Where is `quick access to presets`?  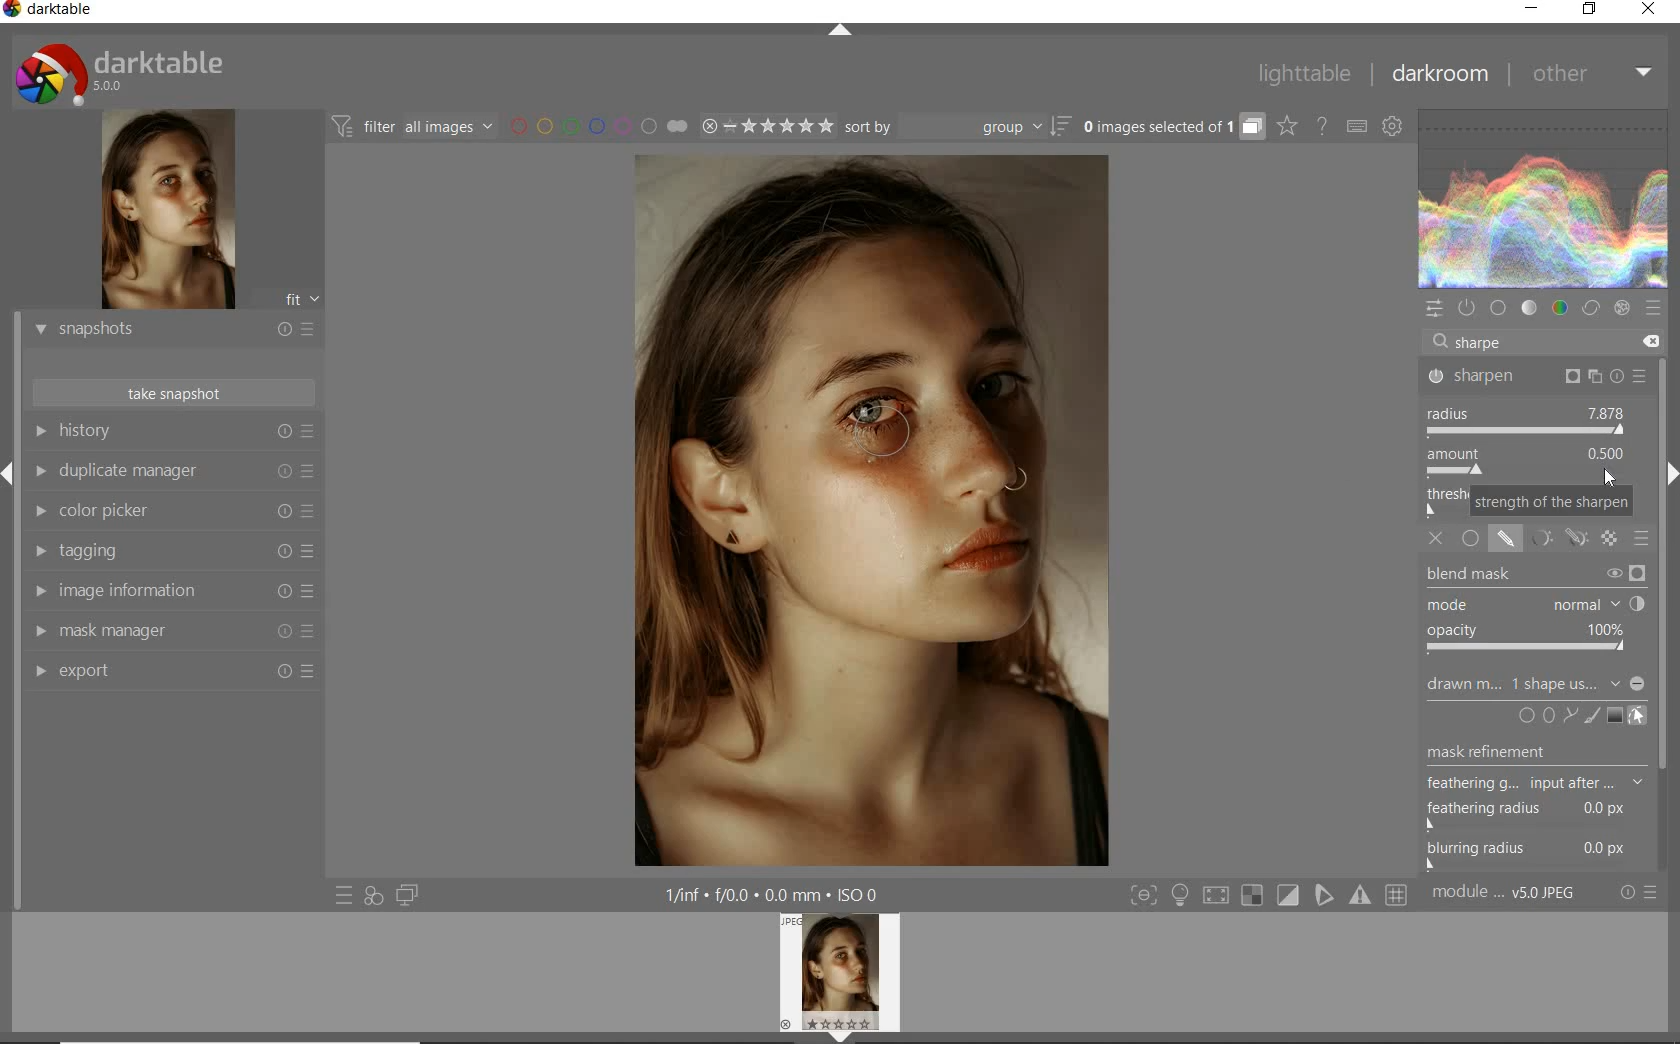 quick access to presets is located at coordinates (345, 894).